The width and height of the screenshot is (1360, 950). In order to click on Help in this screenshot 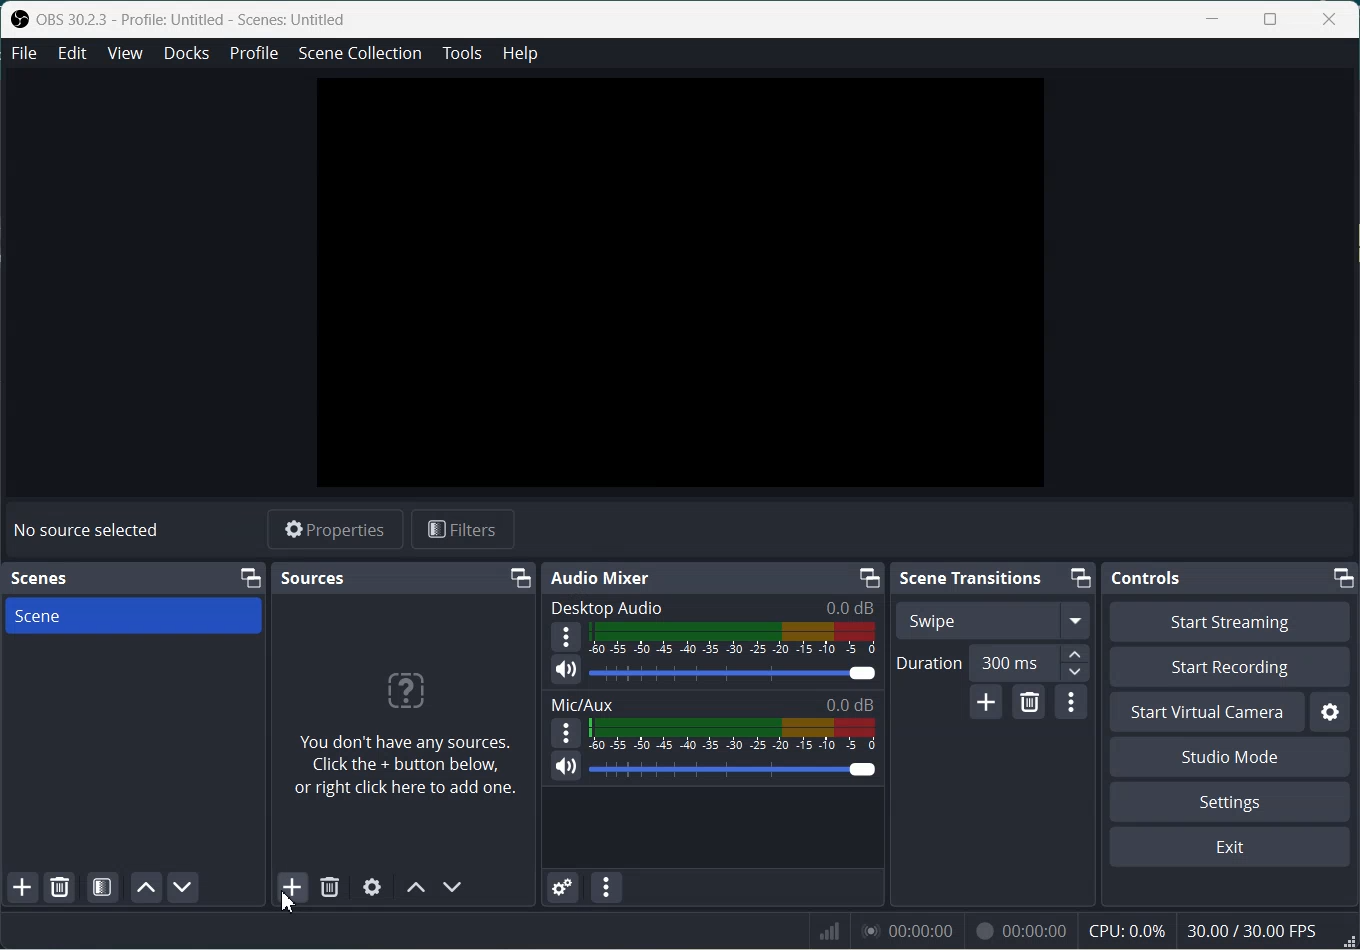, I will do `click(520, 54)`.